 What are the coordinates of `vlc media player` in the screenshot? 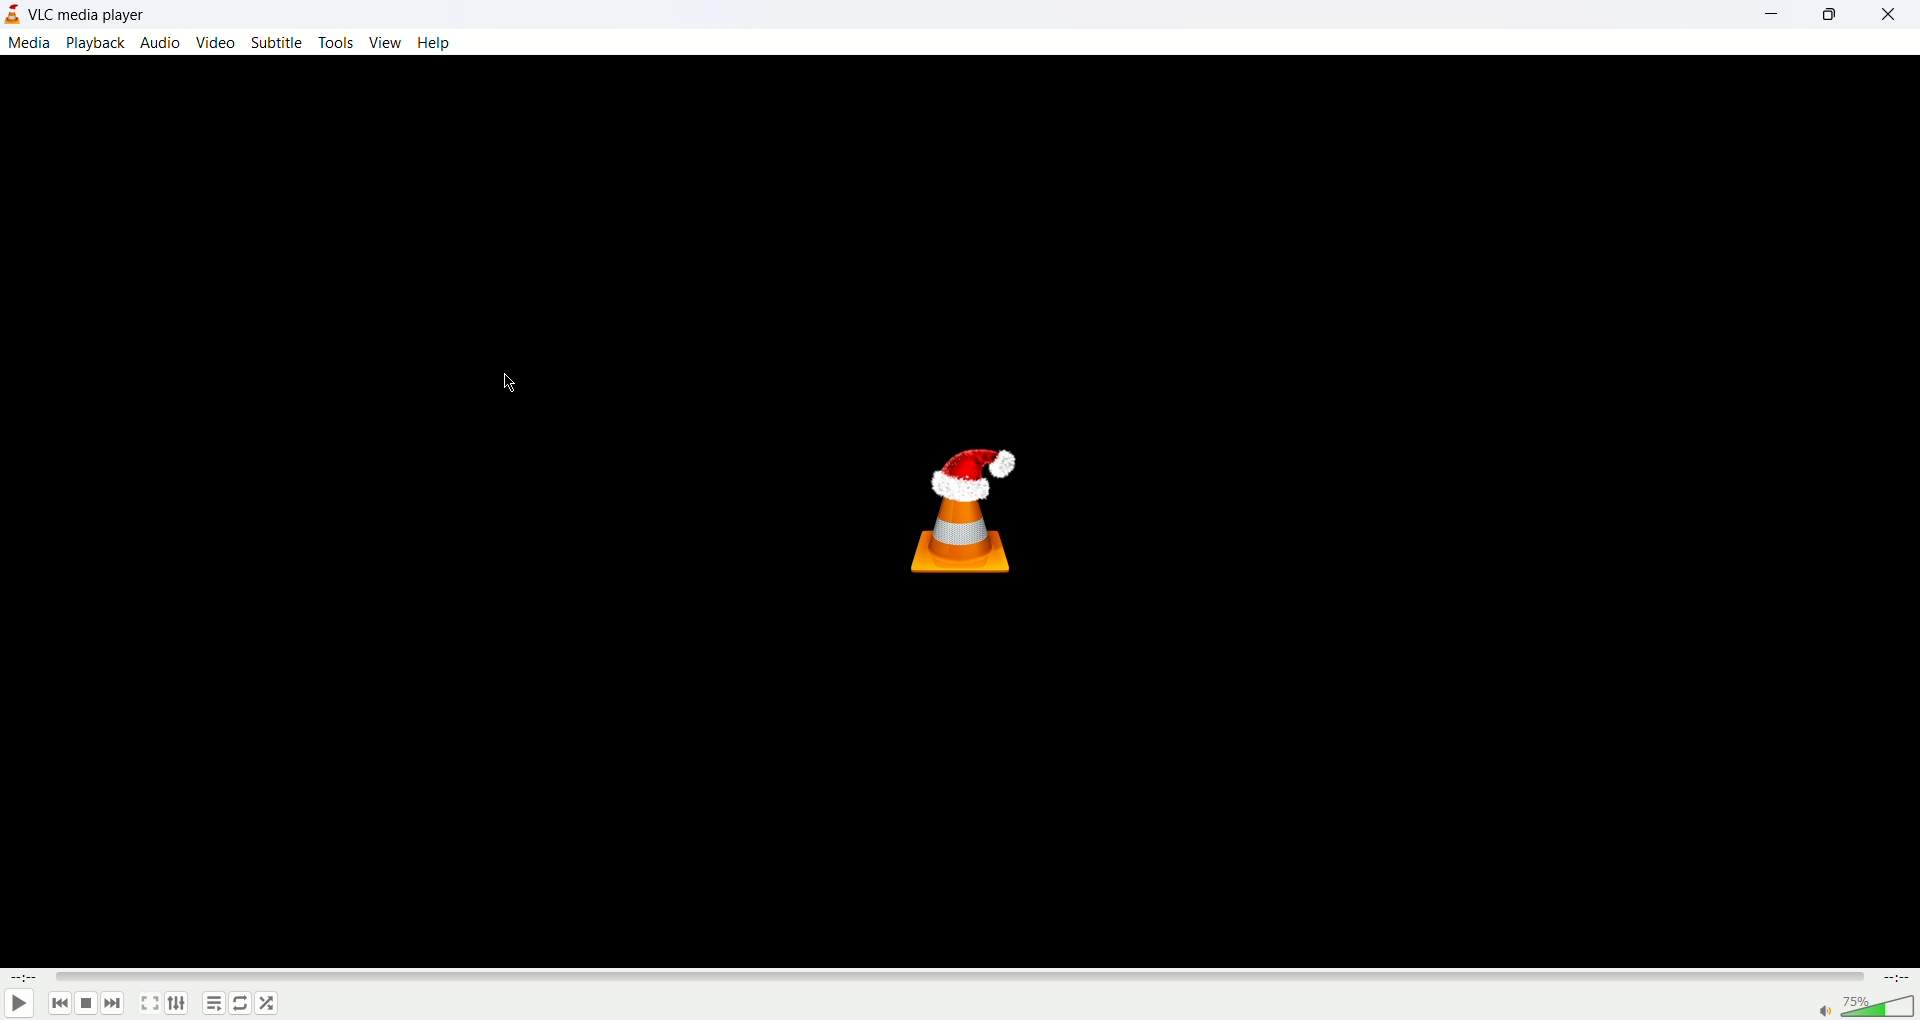 It's located at (92, 13).